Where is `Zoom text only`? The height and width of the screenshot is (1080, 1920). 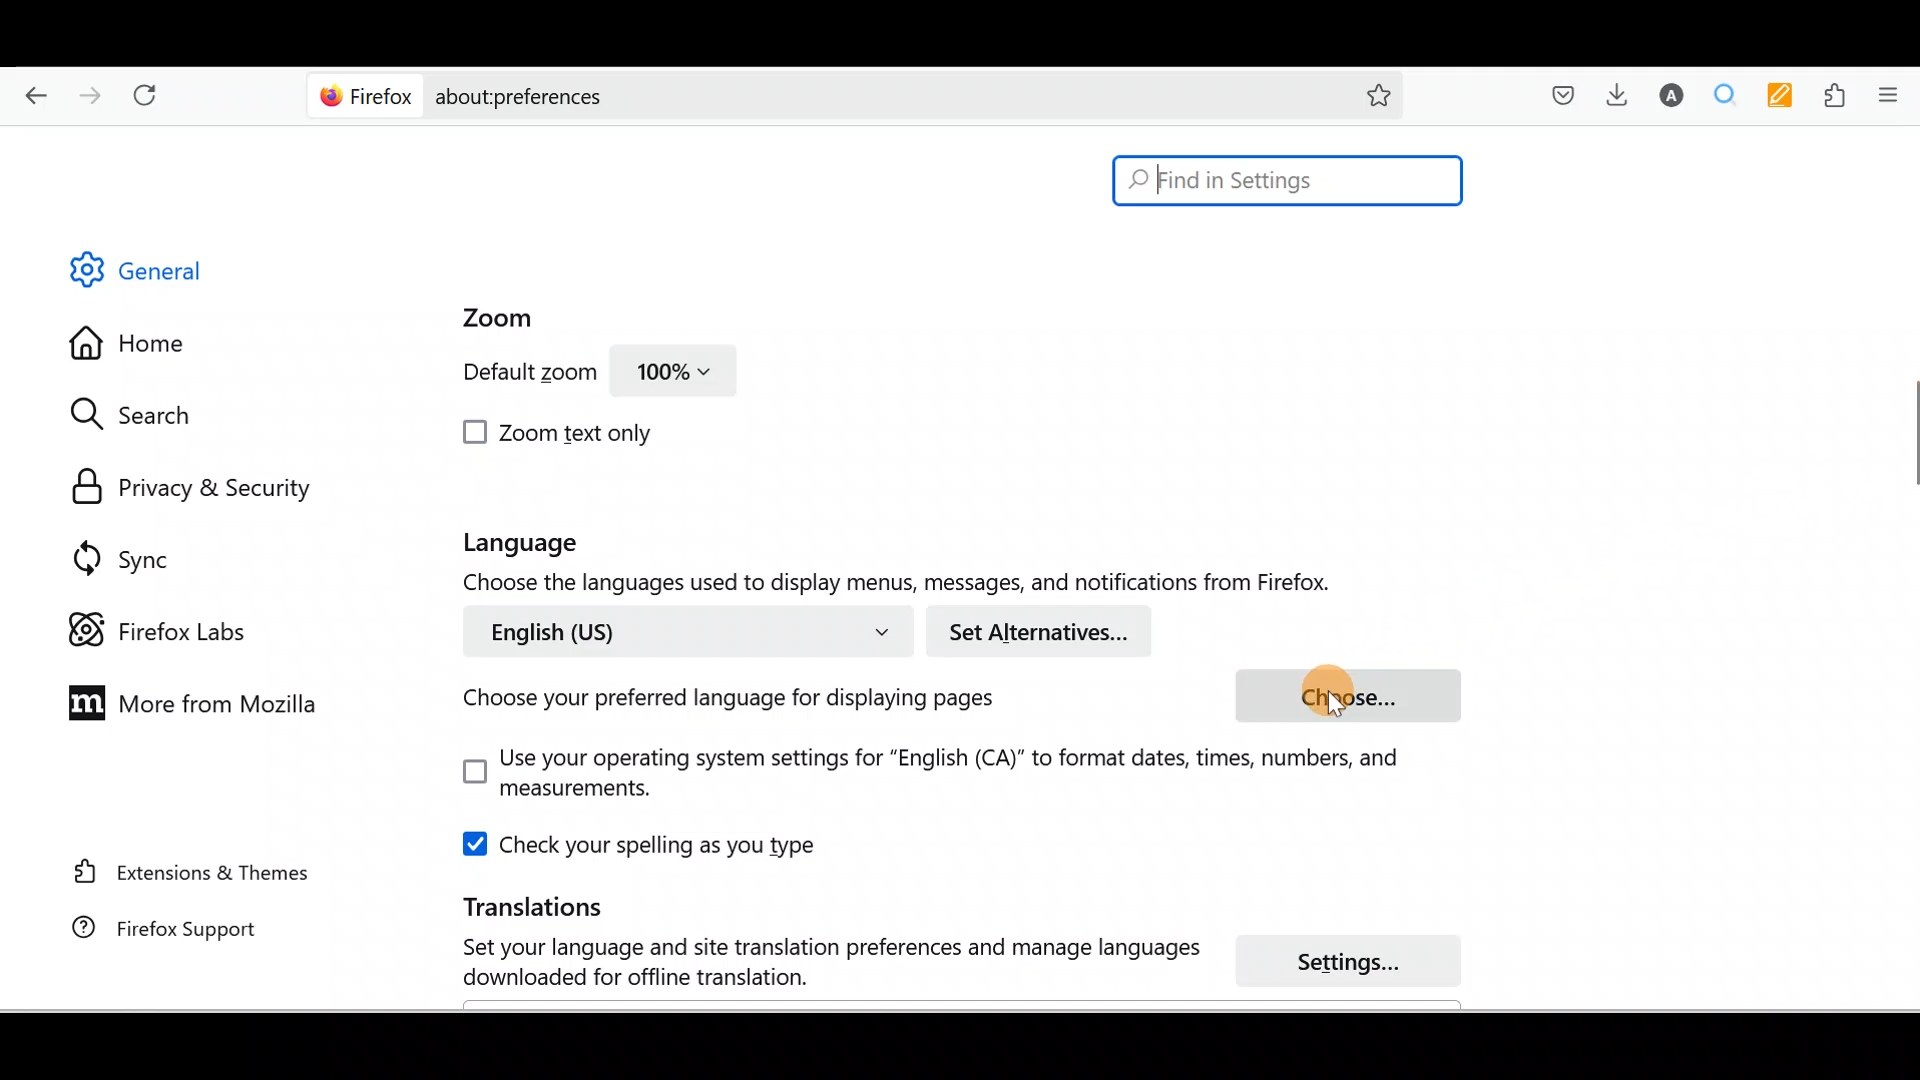 Zoom text only is located at coordinates (561, 433).